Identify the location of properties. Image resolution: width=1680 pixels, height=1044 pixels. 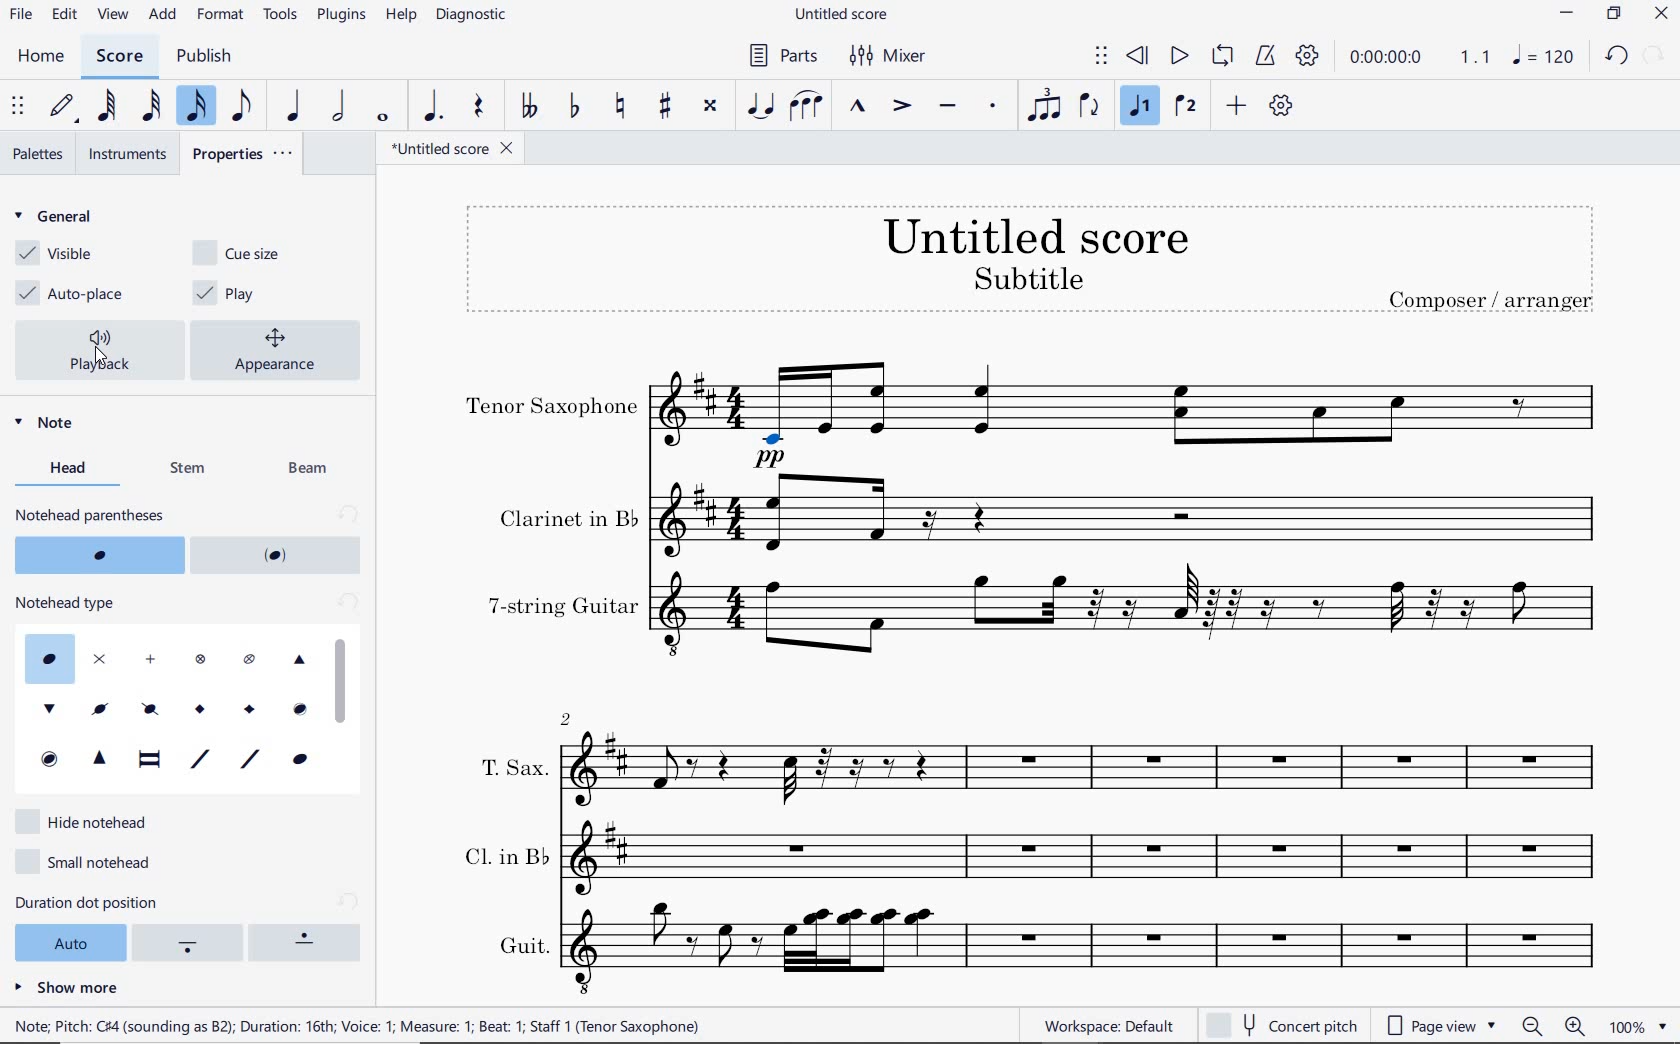
(243, 151).